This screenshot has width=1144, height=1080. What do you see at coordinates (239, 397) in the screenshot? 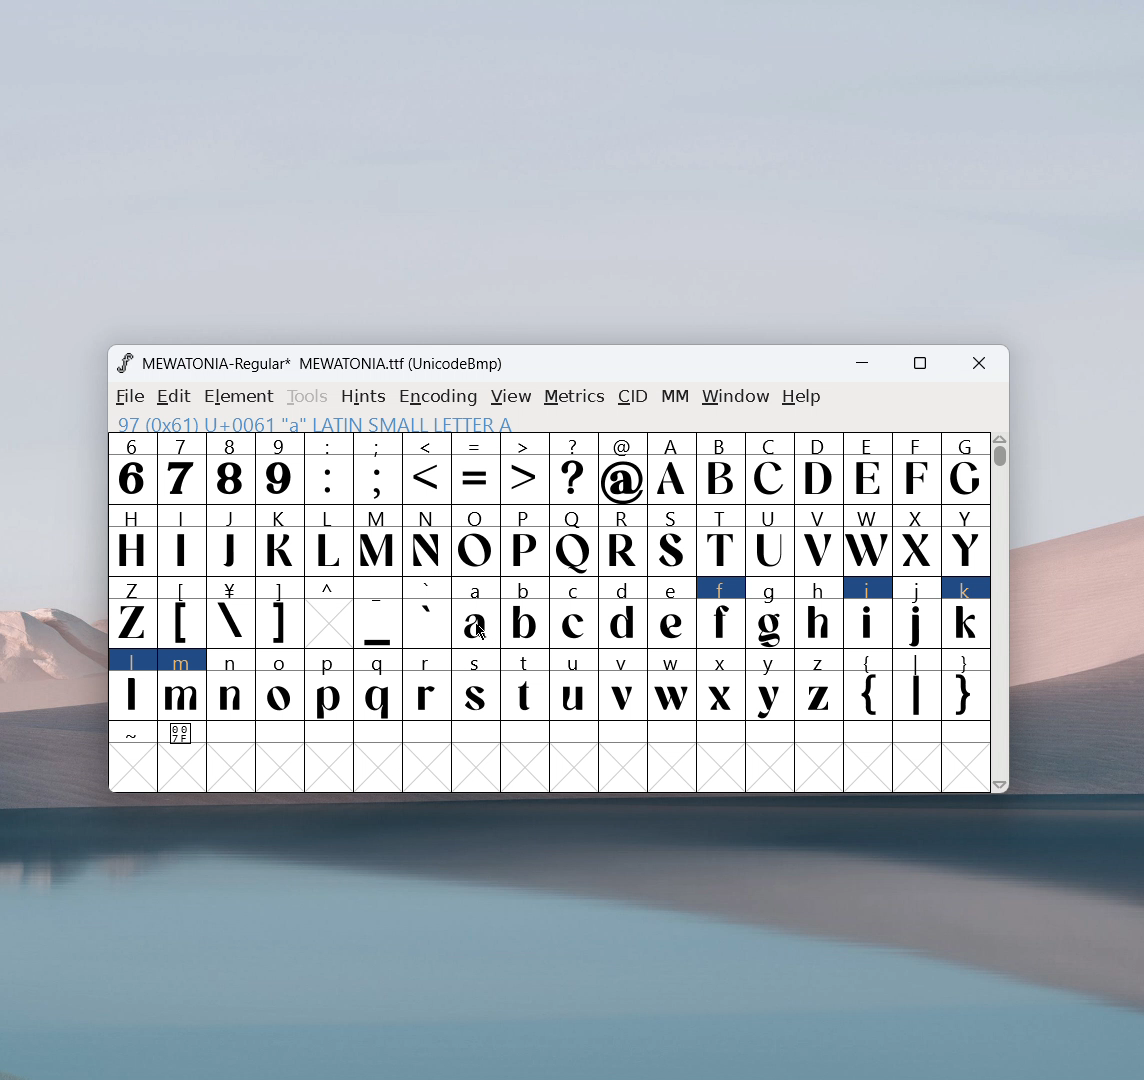
I see `element` at bounding box center [239, 397].